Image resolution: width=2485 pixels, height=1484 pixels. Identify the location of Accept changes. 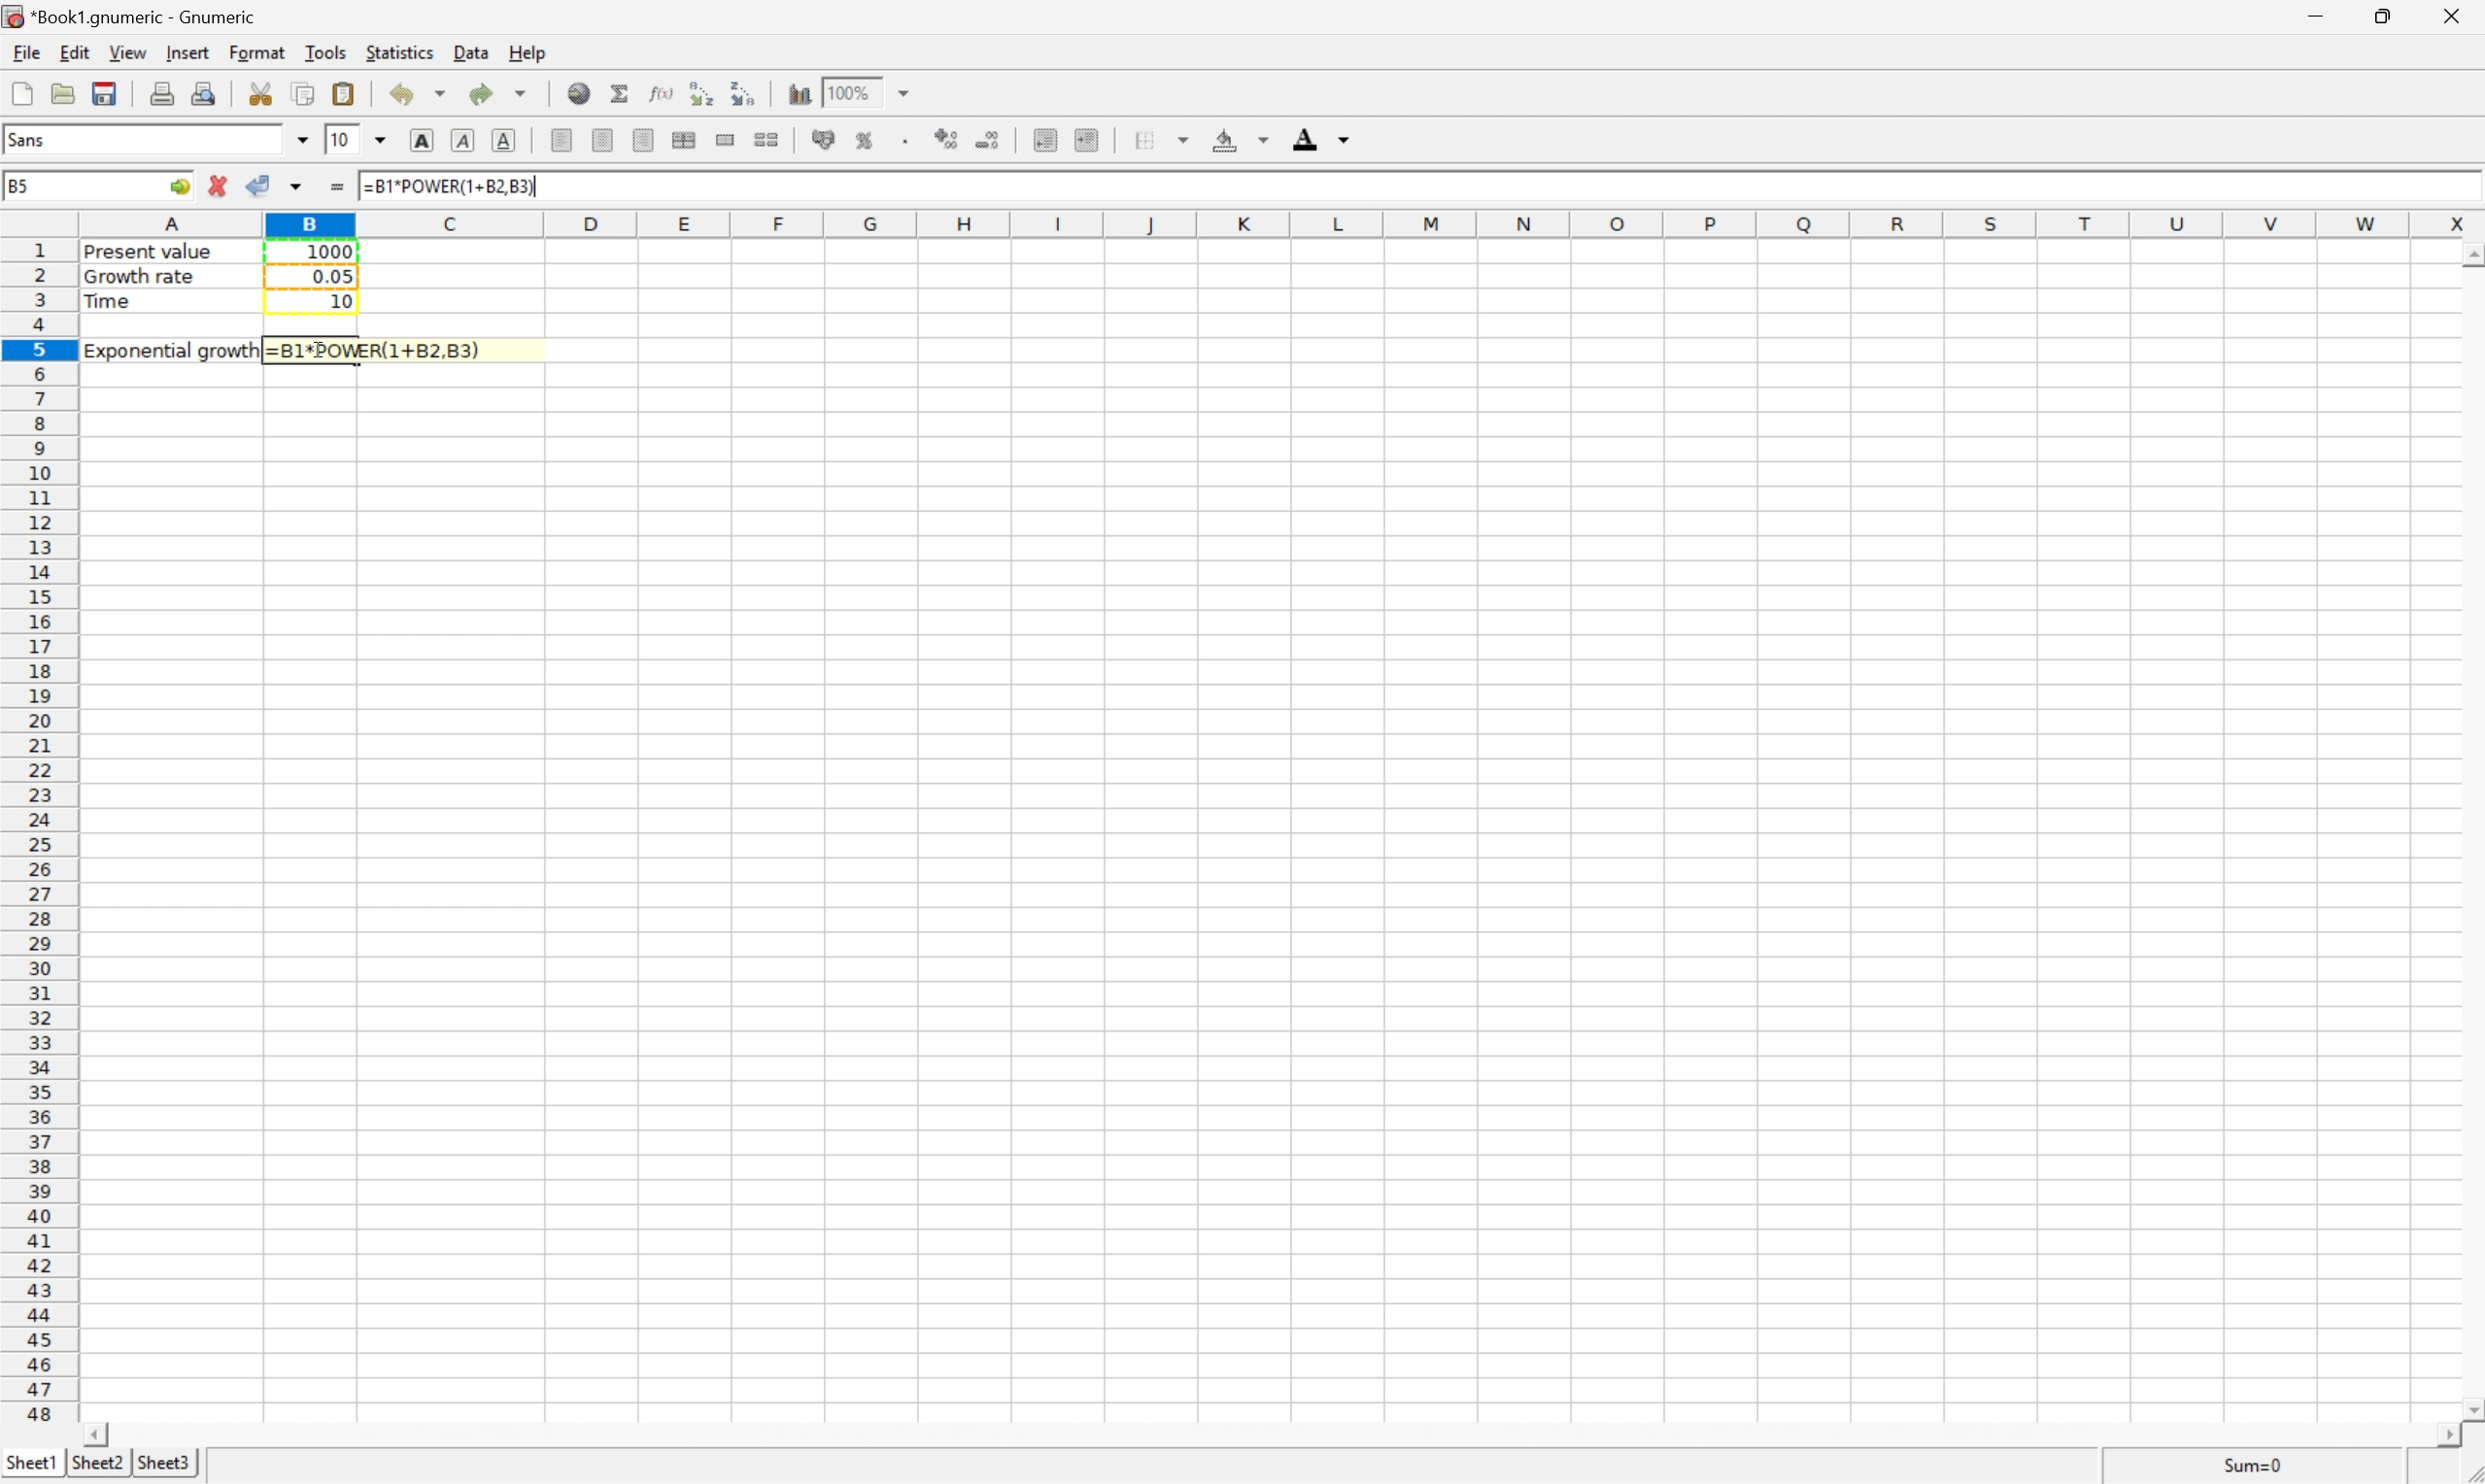
(263, 182).